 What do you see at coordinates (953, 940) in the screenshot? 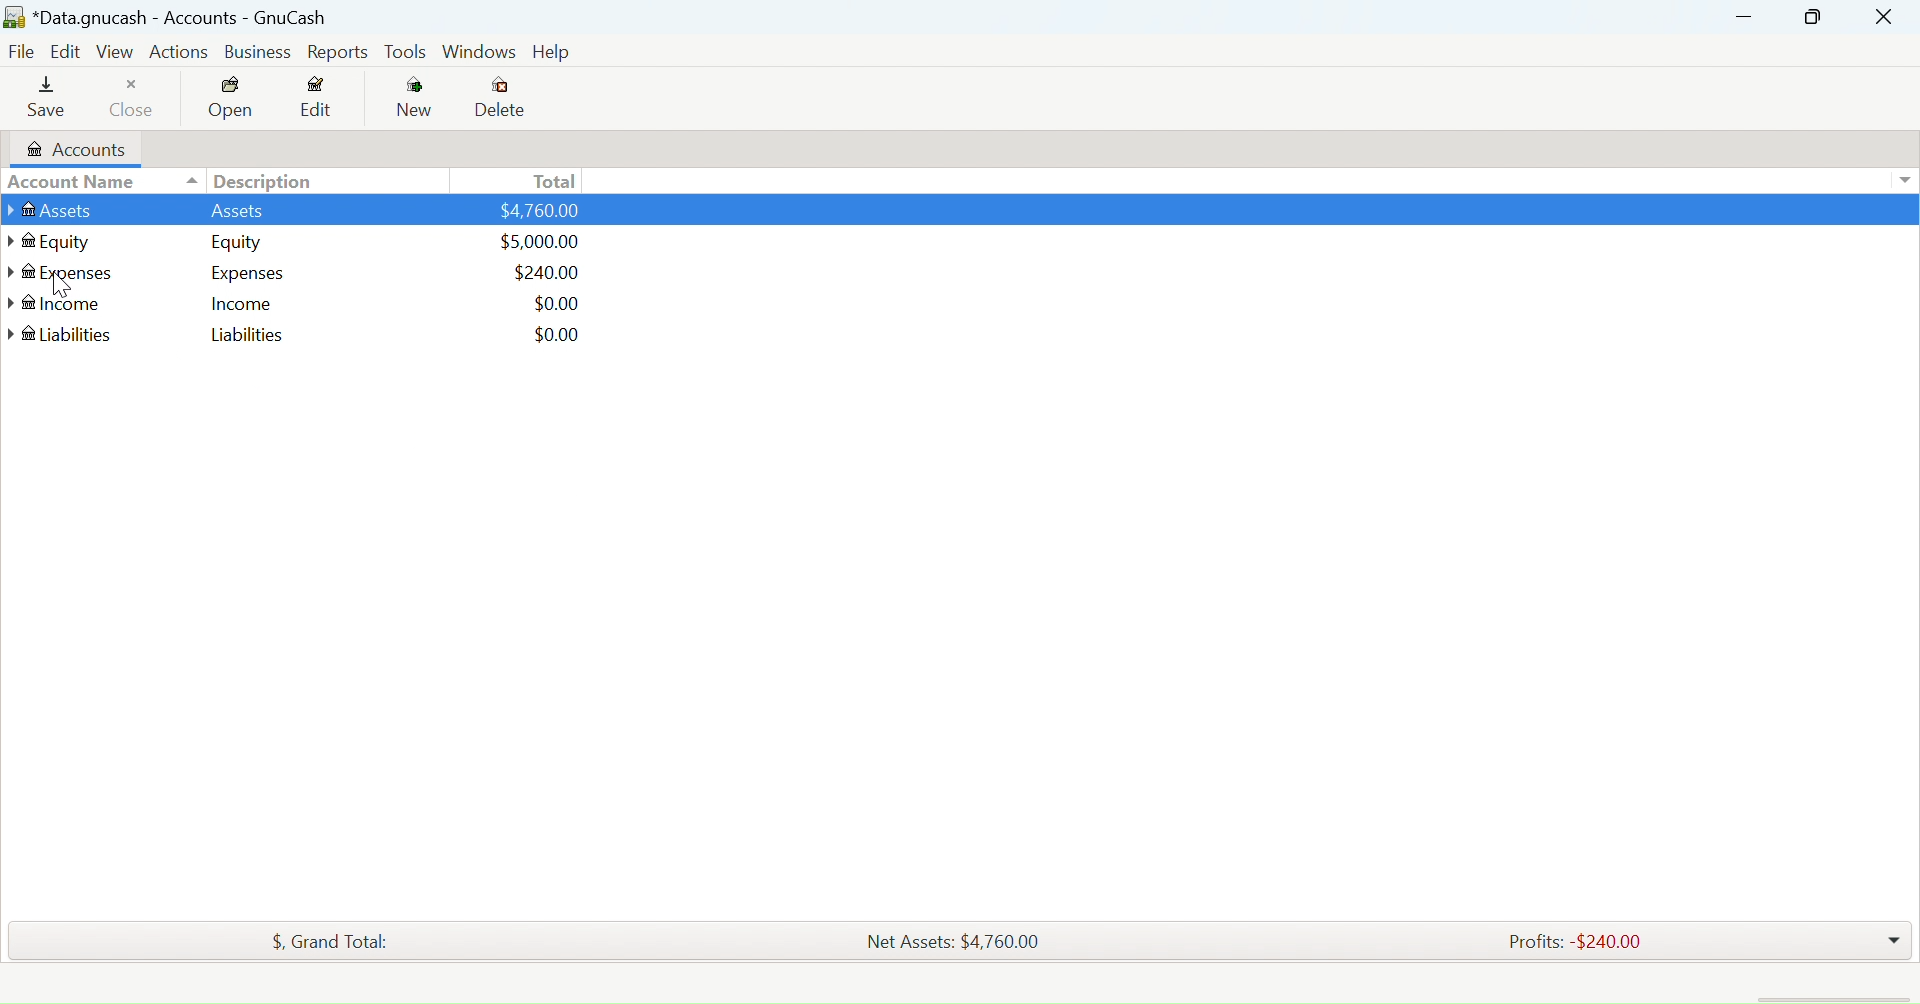
I see `Net Assets: $4,760.00` at bounding box center [953, 940].